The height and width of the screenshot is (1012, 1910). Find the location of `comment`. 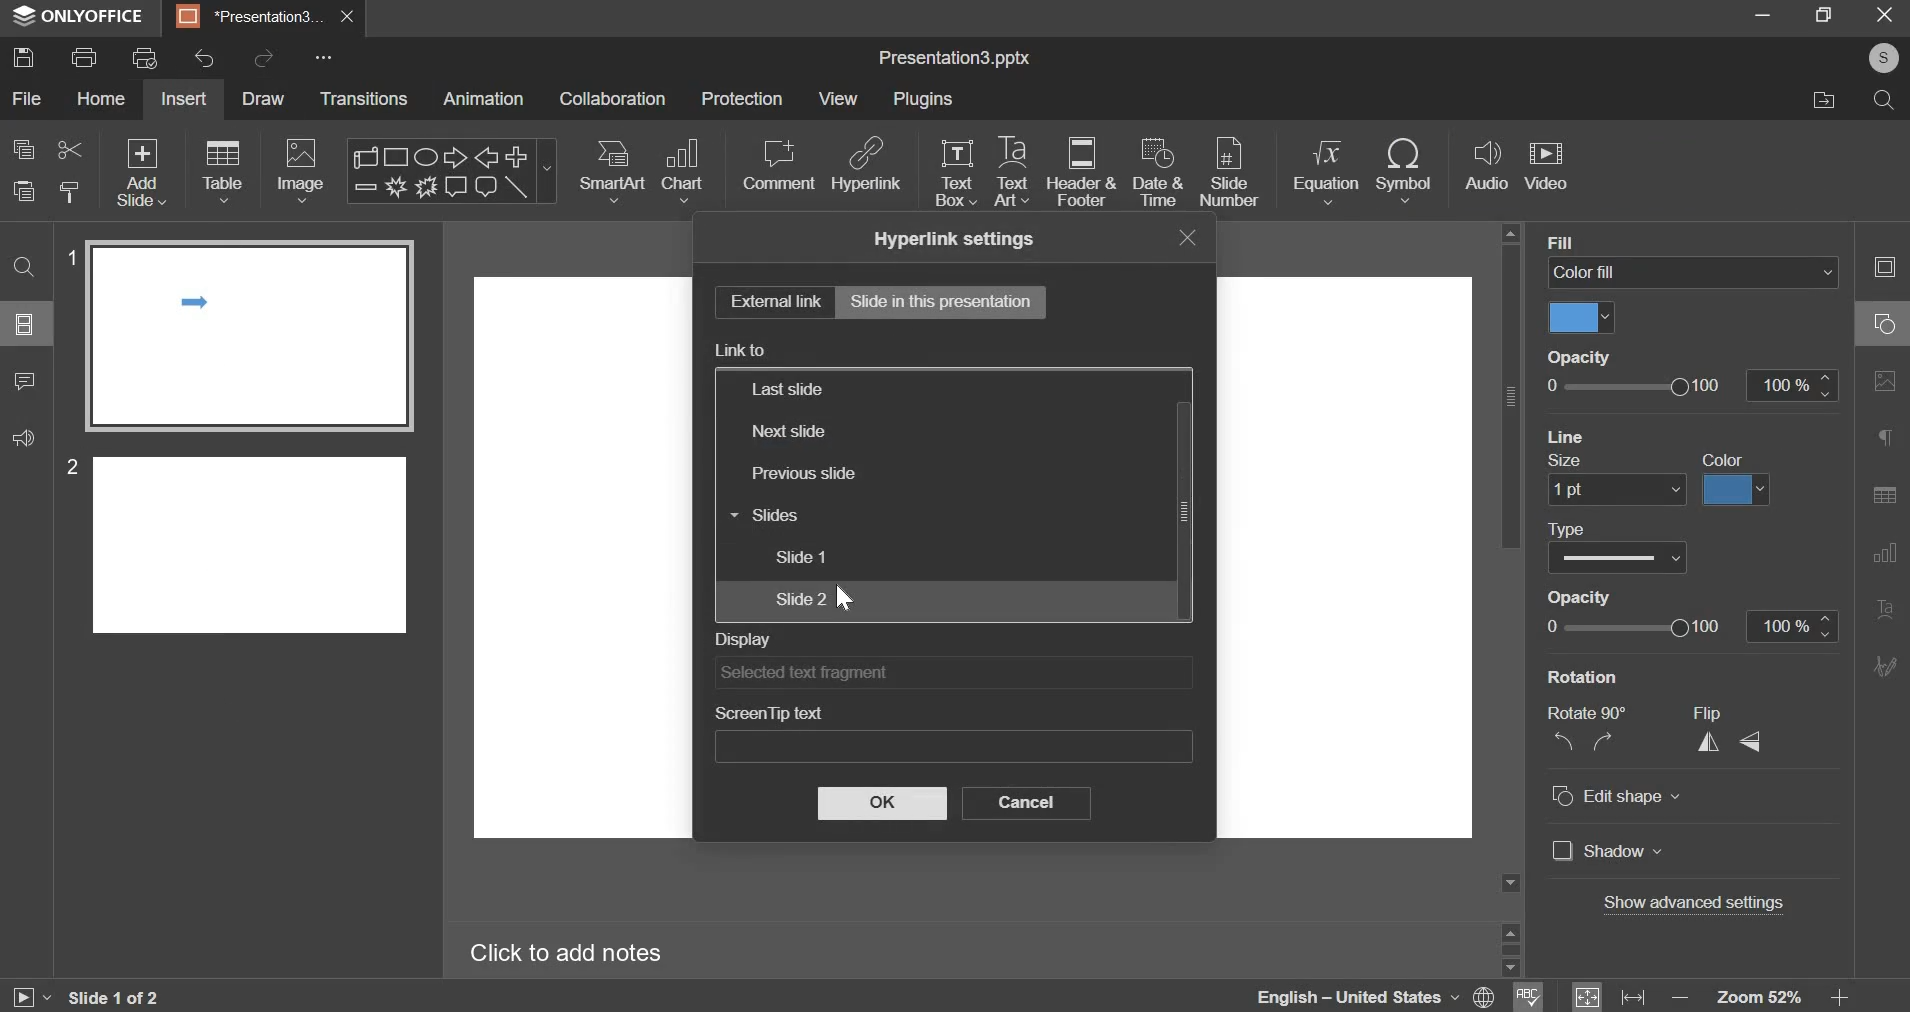

comment is located at coordinates (26, 382).